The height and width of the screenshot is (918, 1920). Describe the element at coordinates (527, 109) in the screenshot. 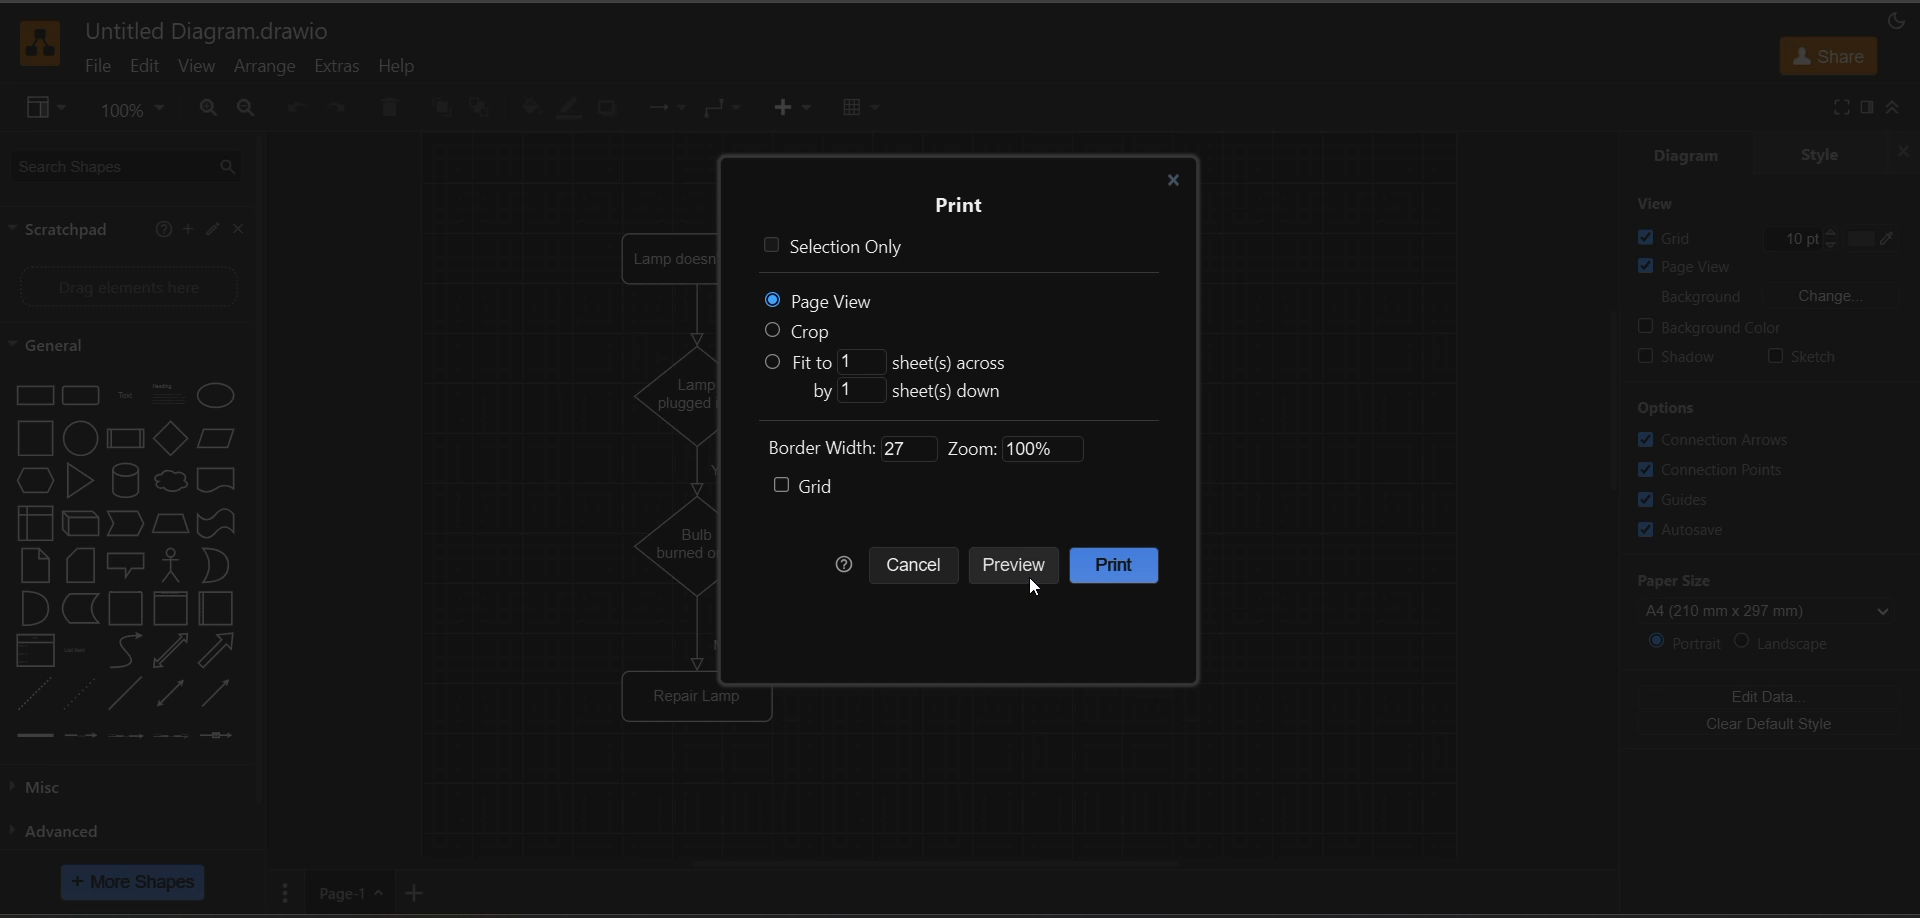

I see `fill color` at that location.